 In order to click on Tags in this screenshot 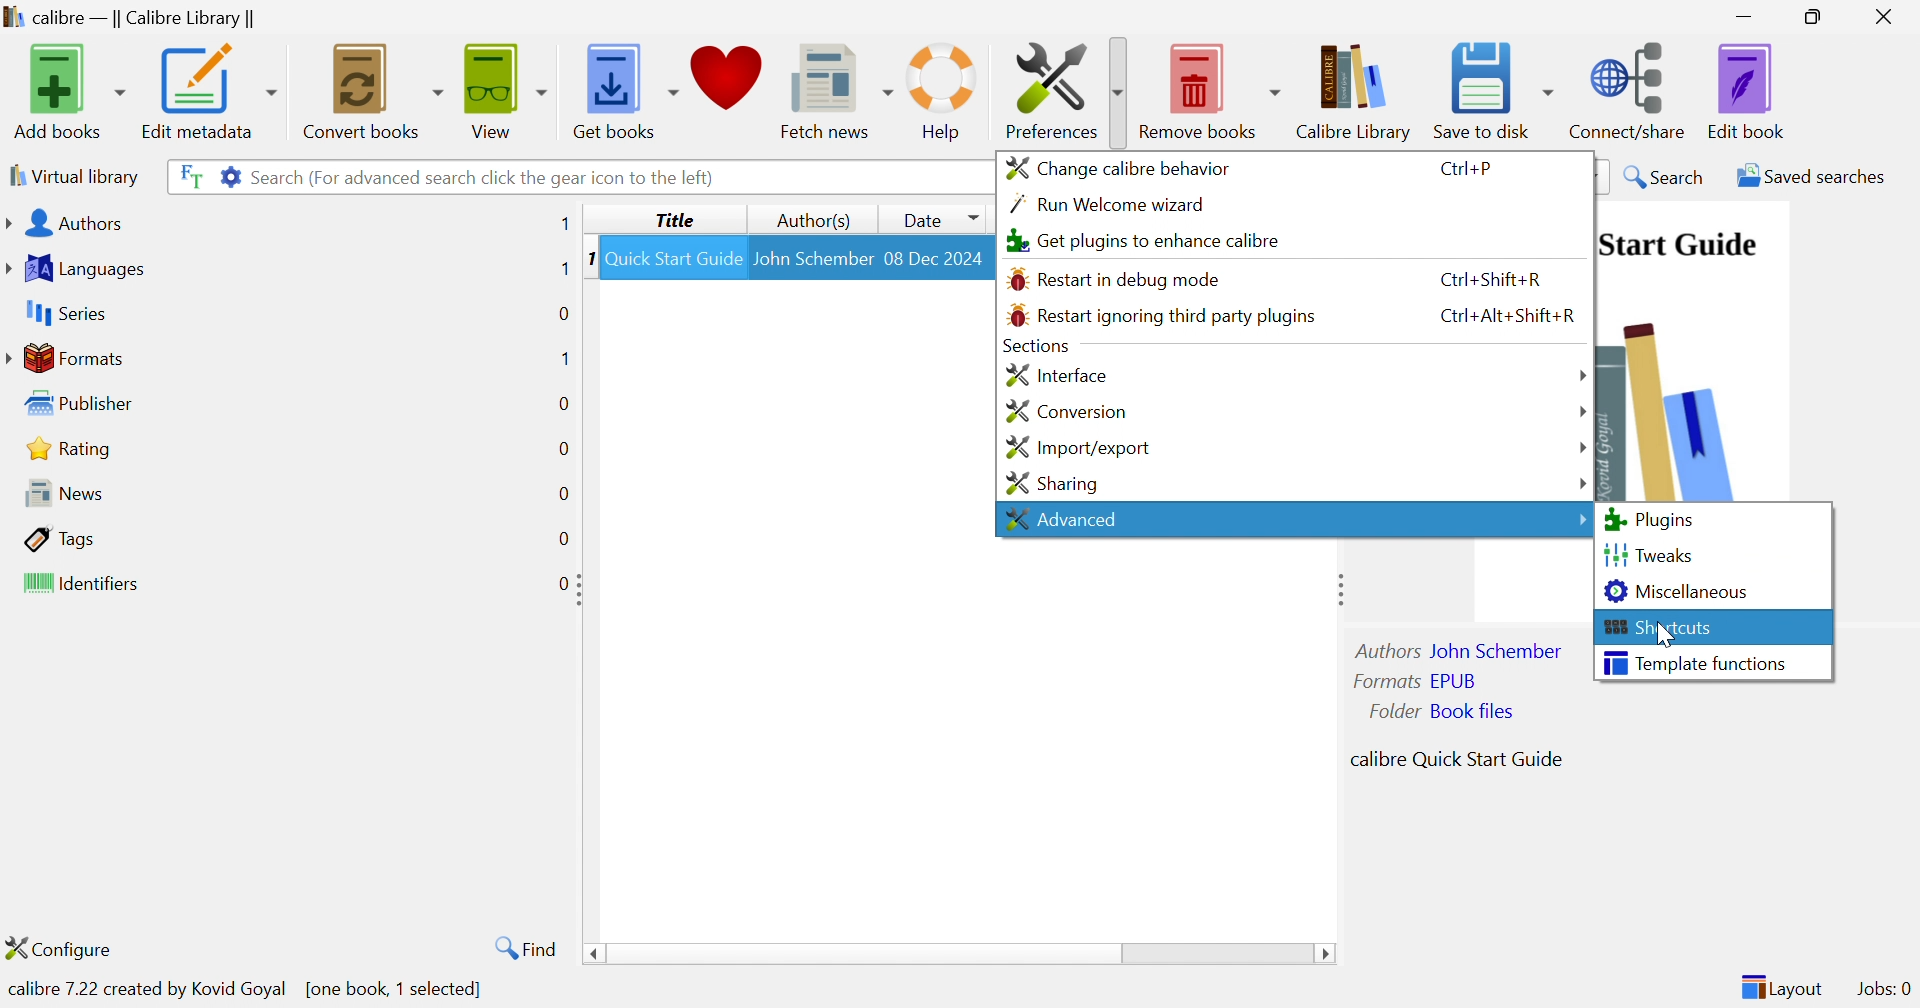, I will do `click(61, 538)`.